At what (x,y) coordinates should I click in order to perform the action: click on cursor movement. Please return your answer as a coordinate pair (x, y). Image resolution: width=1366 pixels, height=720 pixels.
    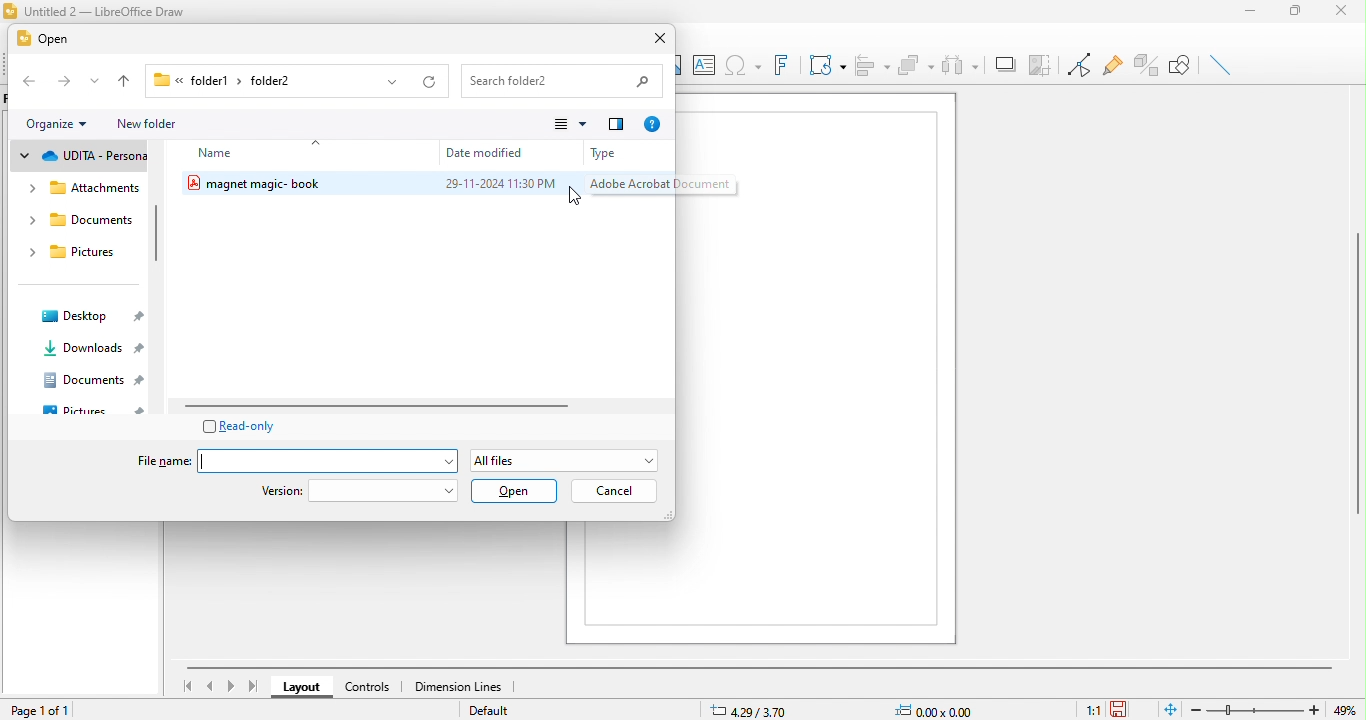
    Looking at the image, I should click on (585, 198).